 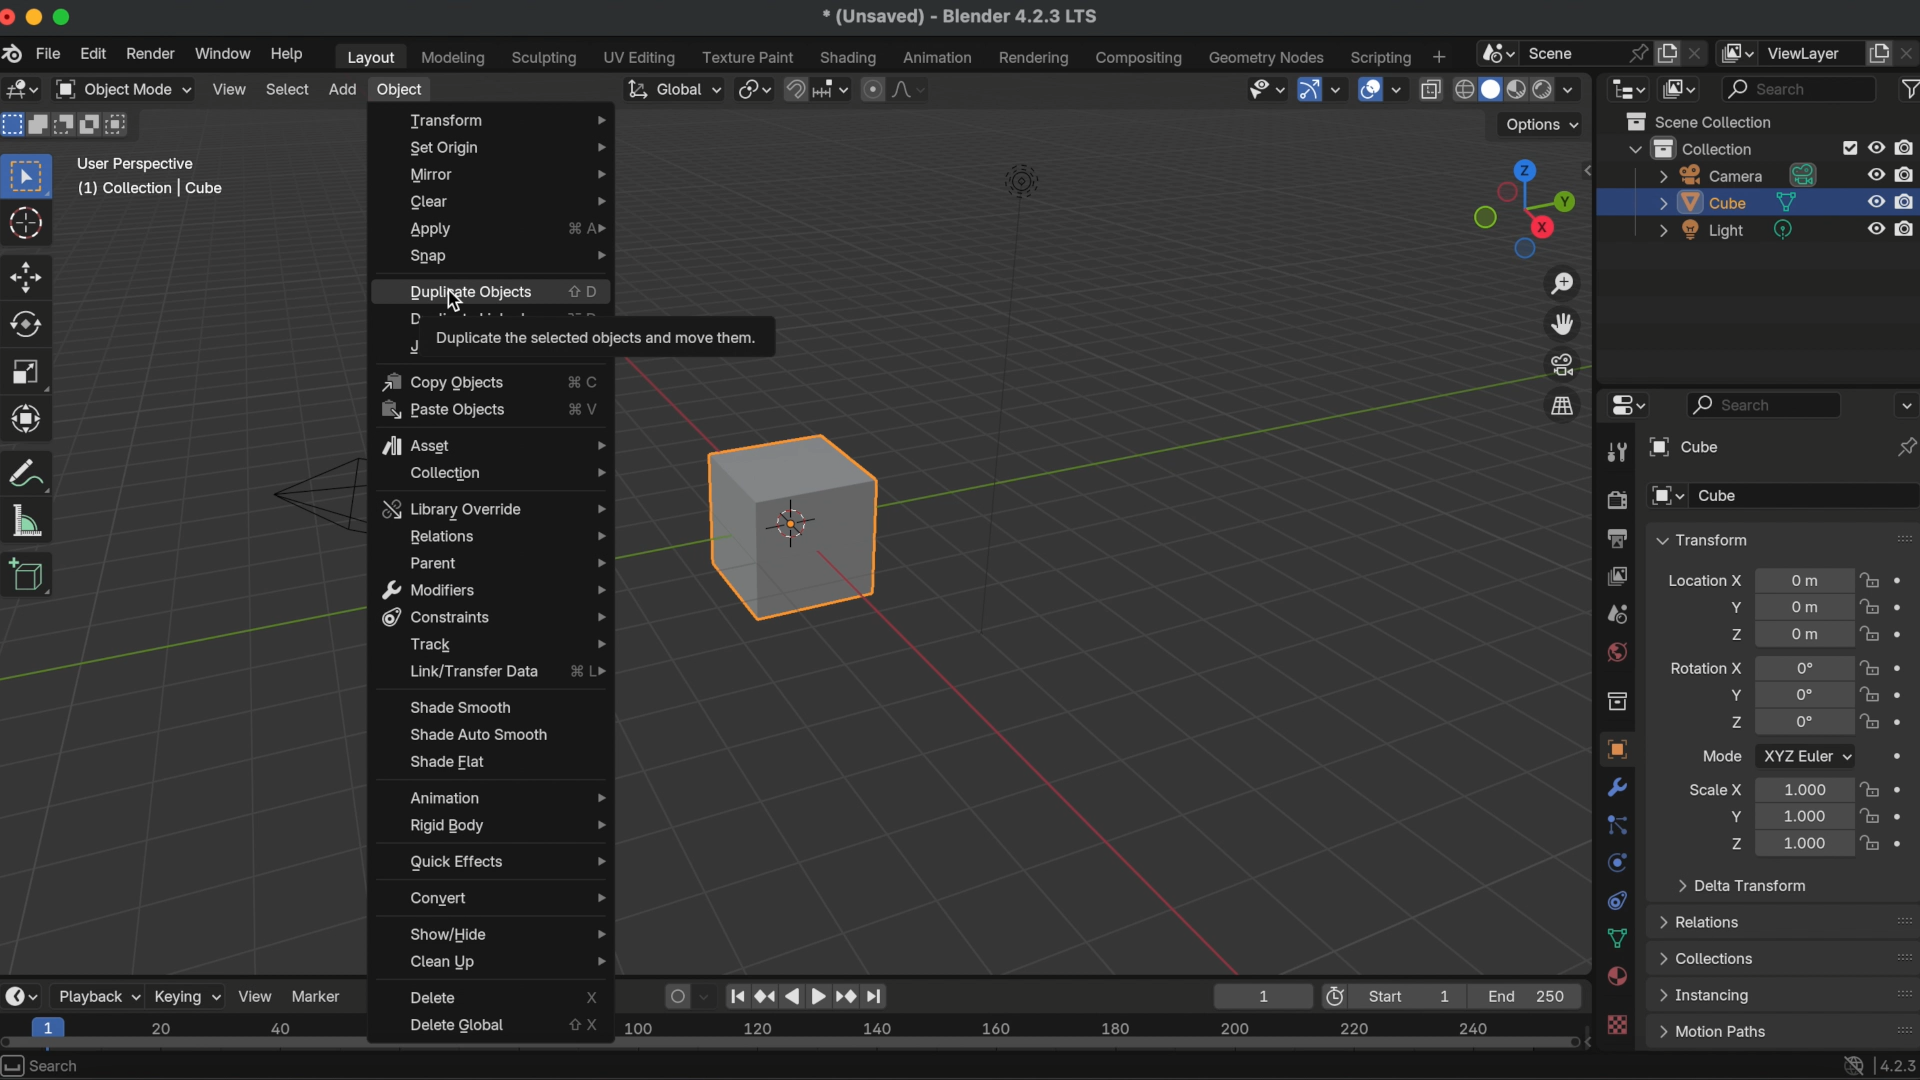 I want to click on modifiers, so click(x=1619, y=787).